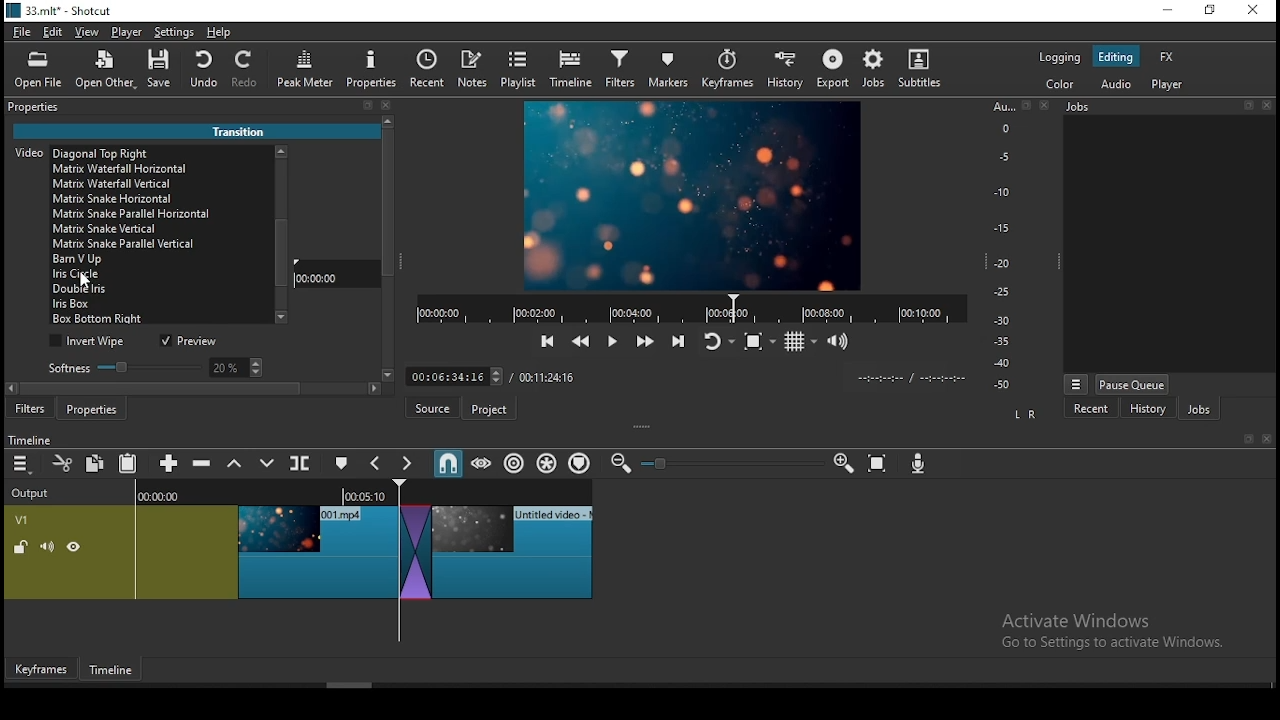 This screenshot has height=720, width=1280. What do you see at coordinates (39, 670) in the screenshot?
I see `Keyframes` at bounding box center [39, 670].